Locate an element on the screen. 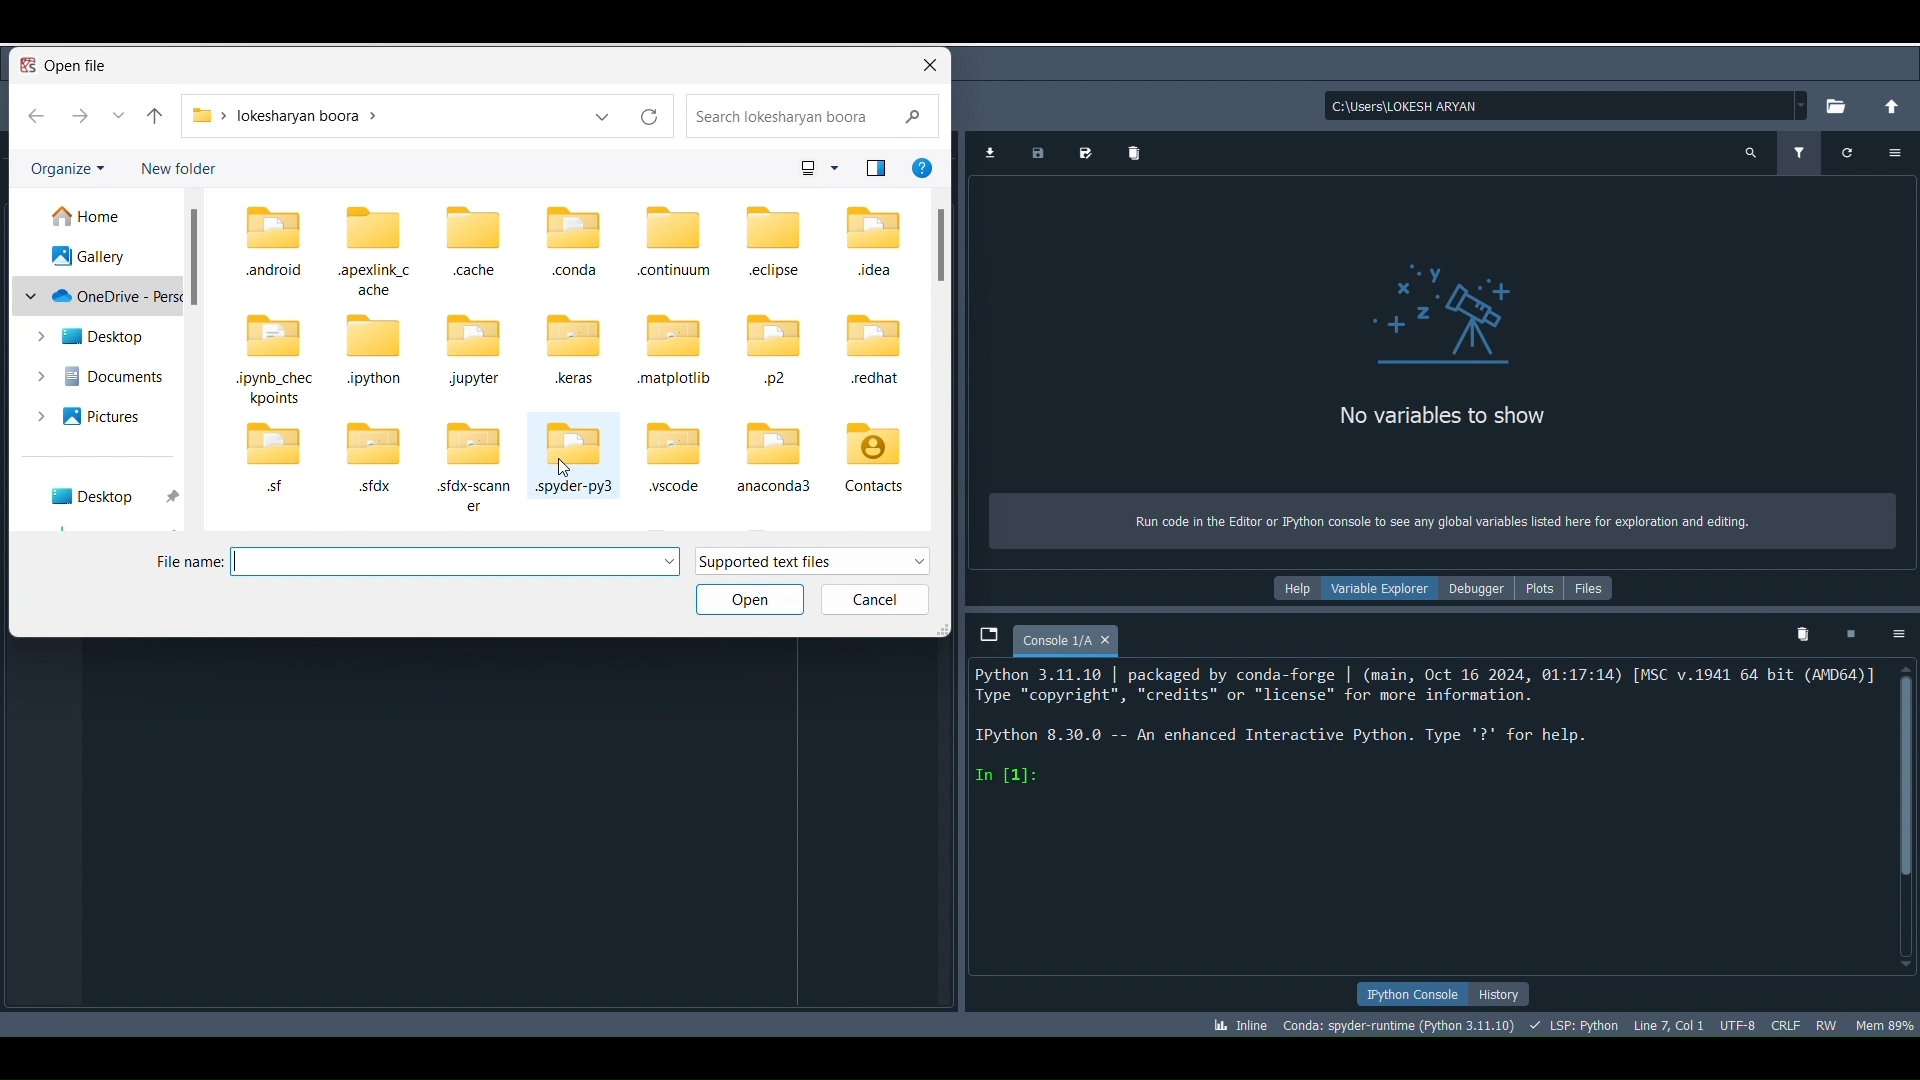  Interrupt kernel is located at coordinates (1848, 636).